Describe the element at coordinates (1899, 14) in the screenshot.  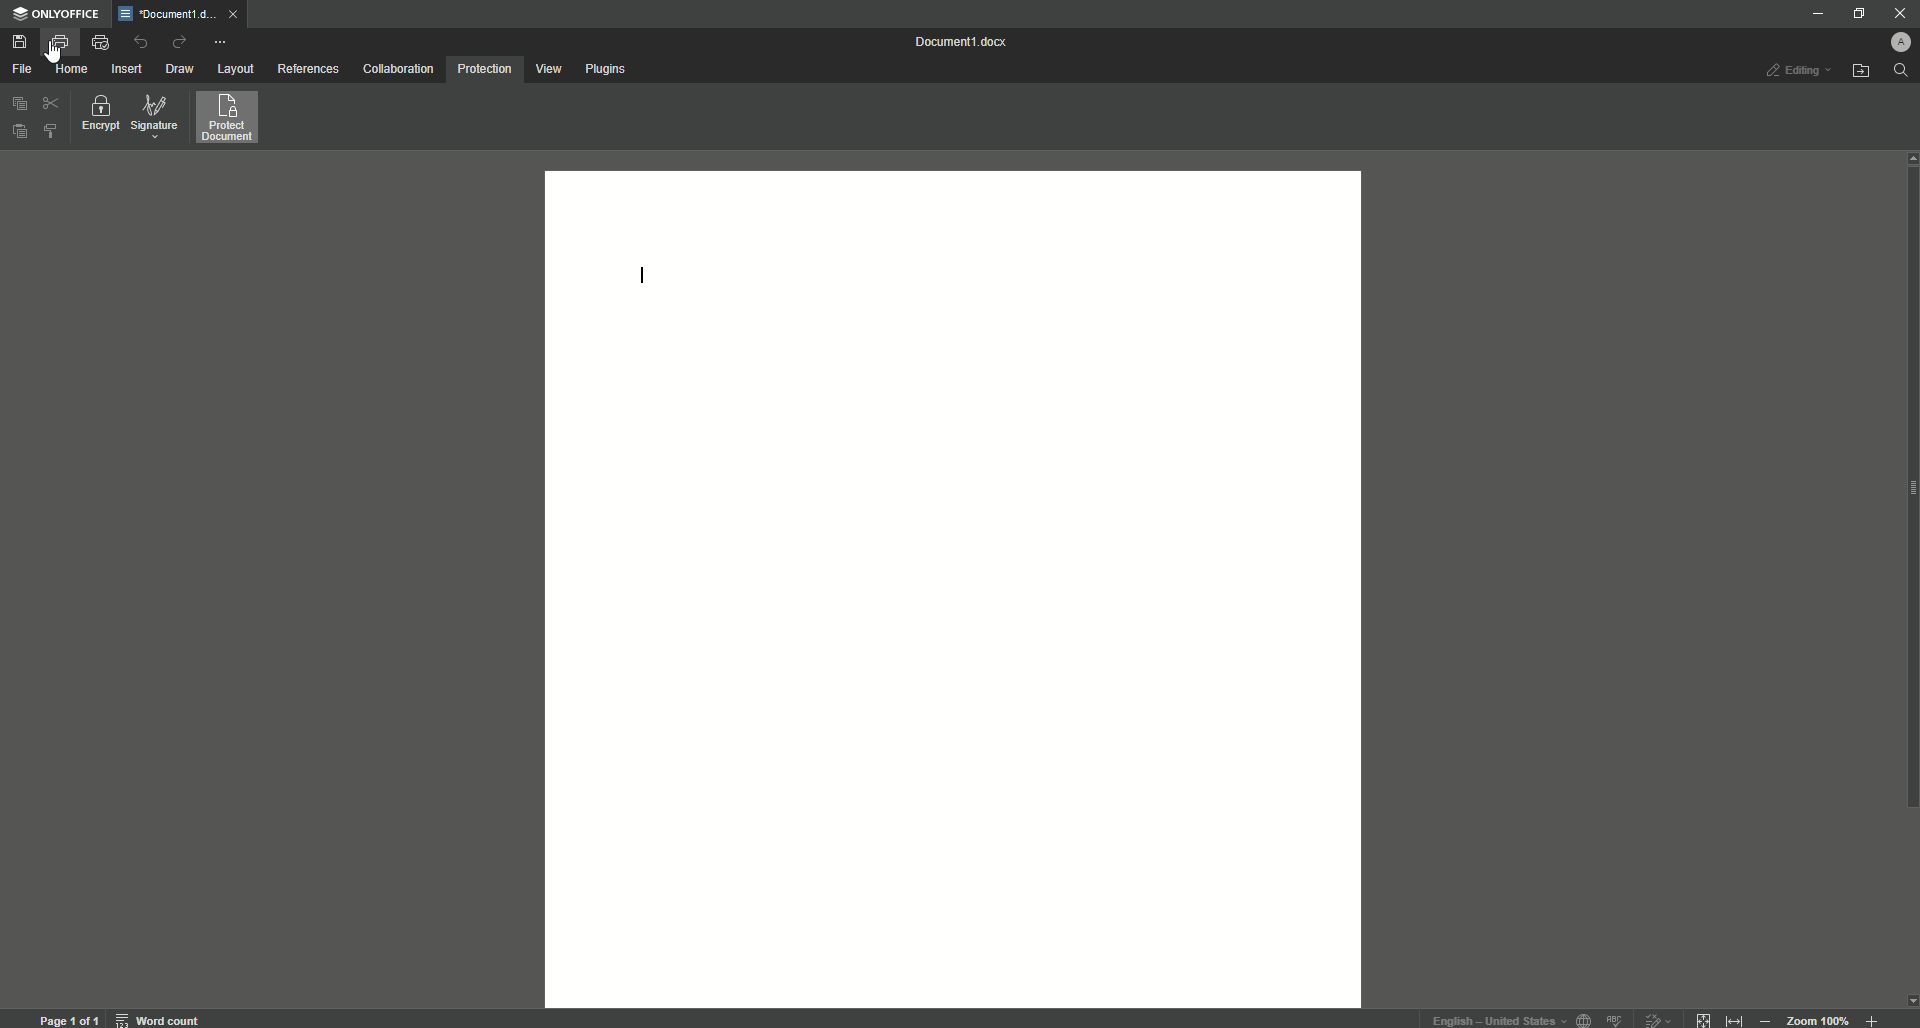
I see `Close` at that location.